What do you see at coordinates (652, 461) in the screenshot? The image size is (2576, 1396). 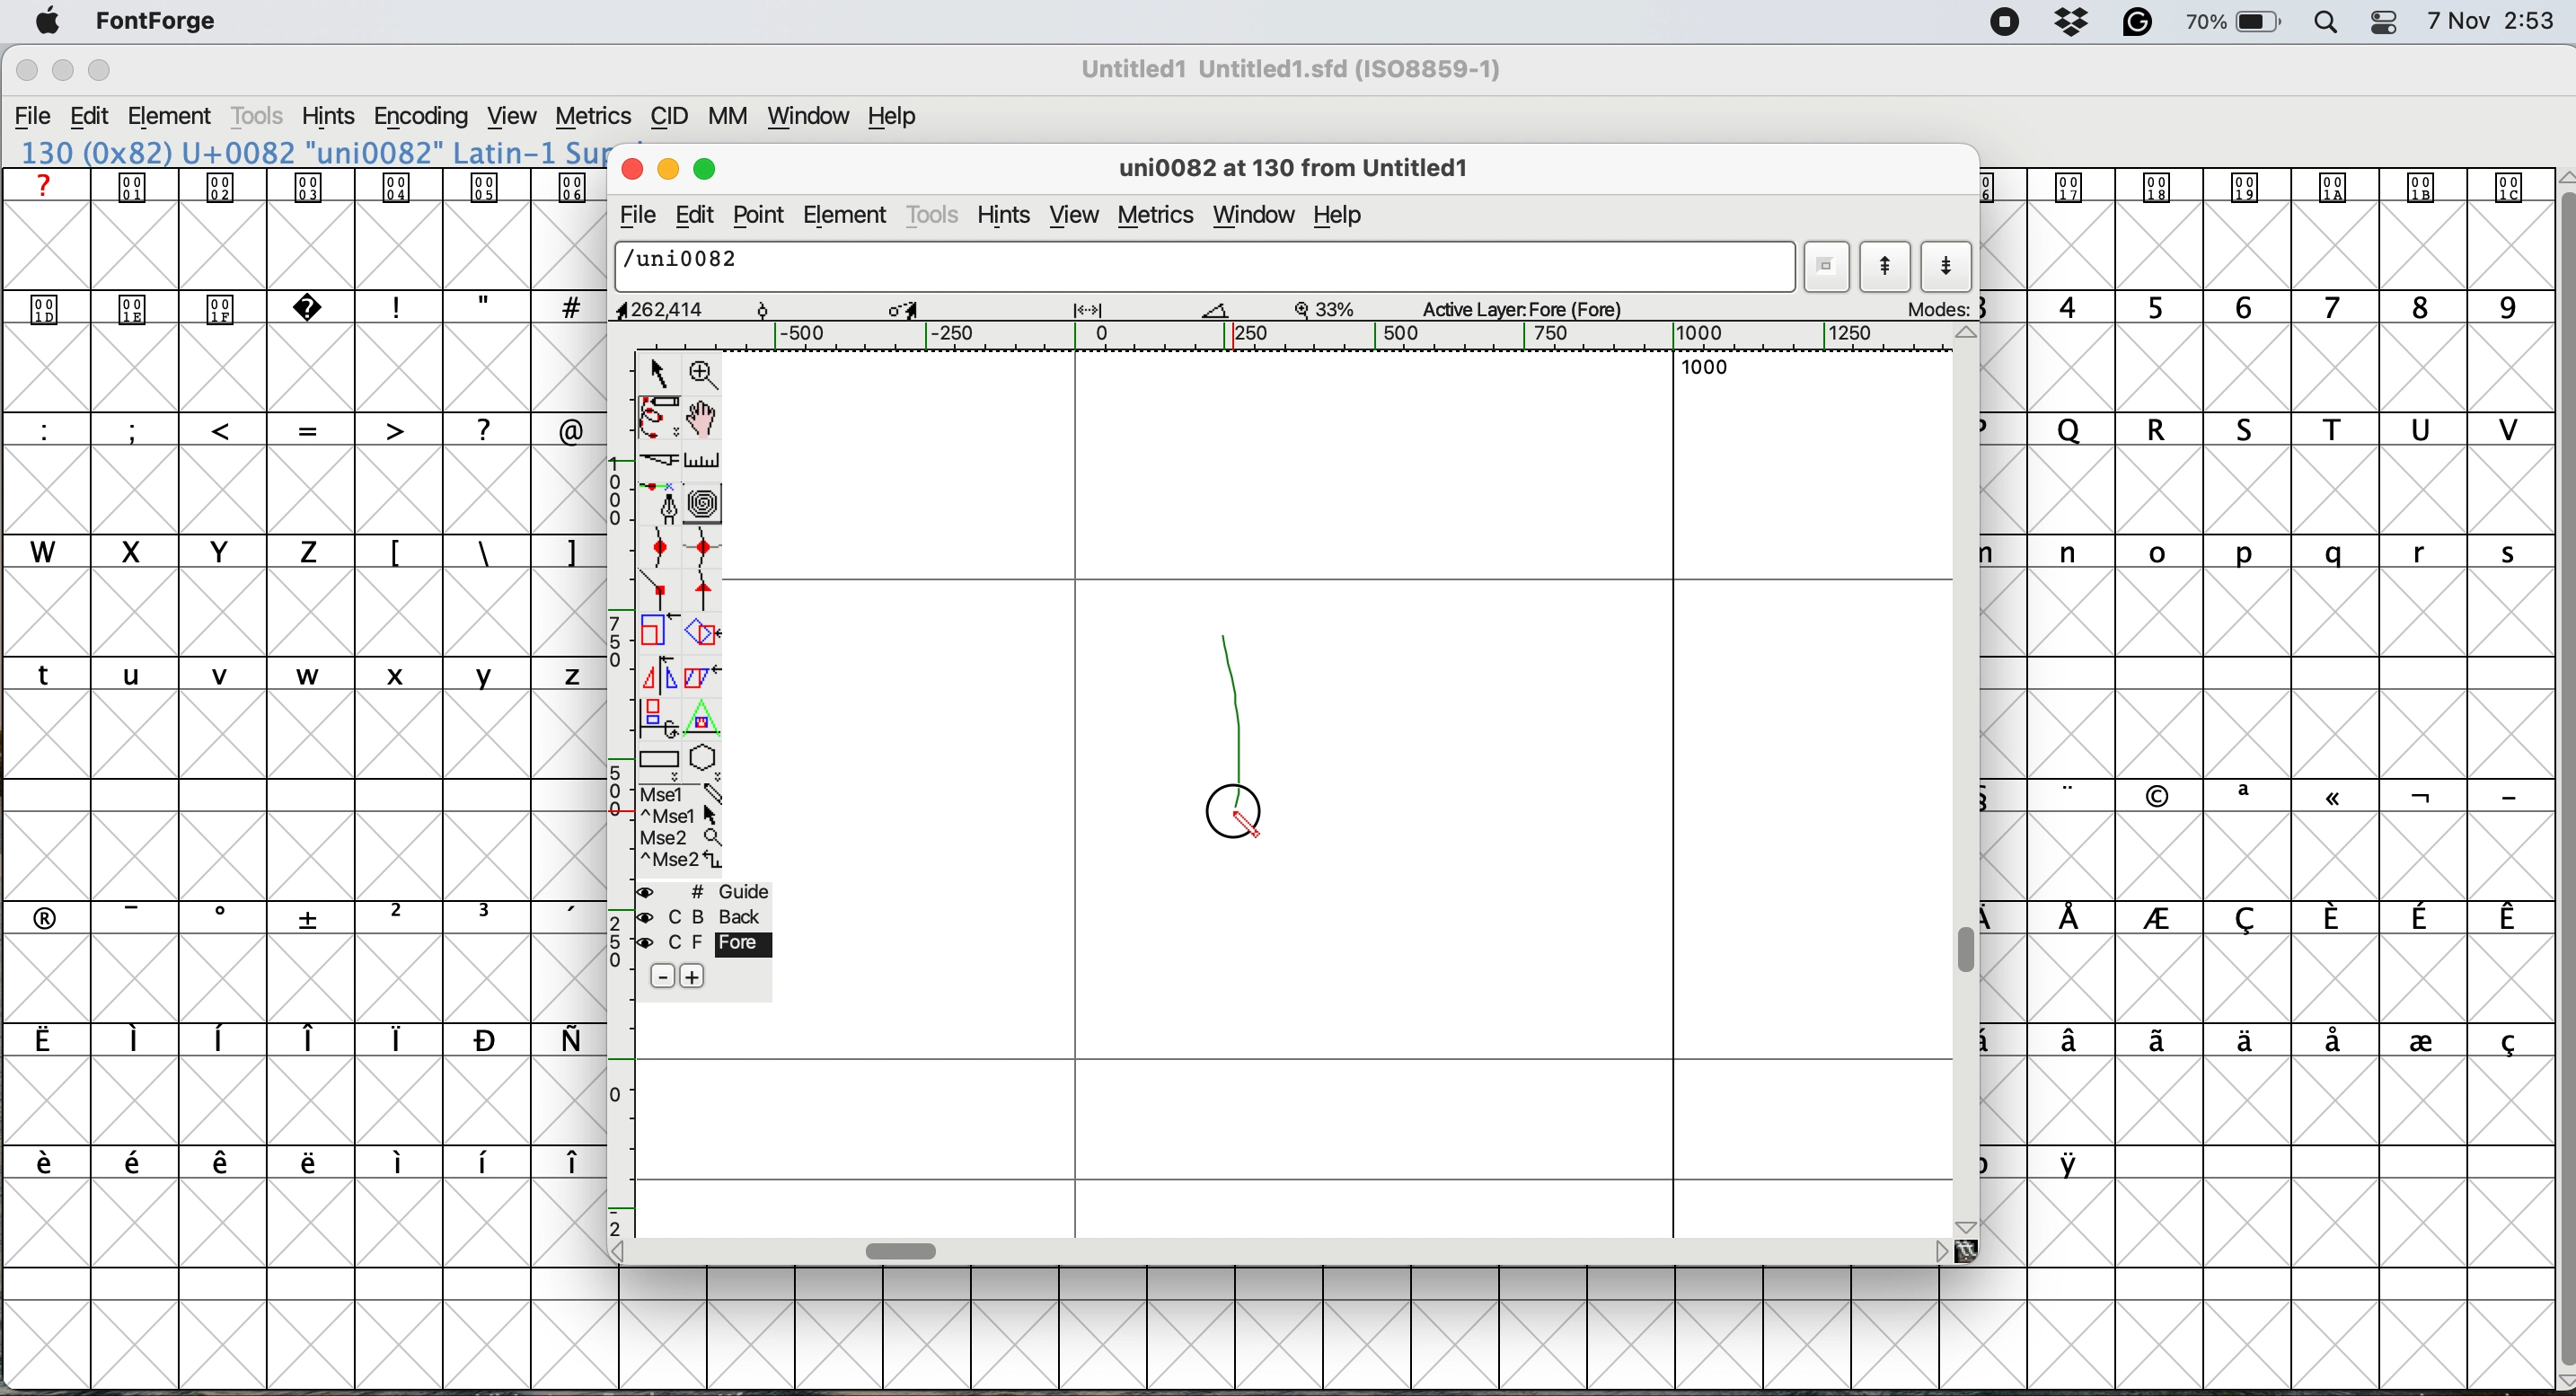 I see `cut splines in two` at bounding box center [652, 461].